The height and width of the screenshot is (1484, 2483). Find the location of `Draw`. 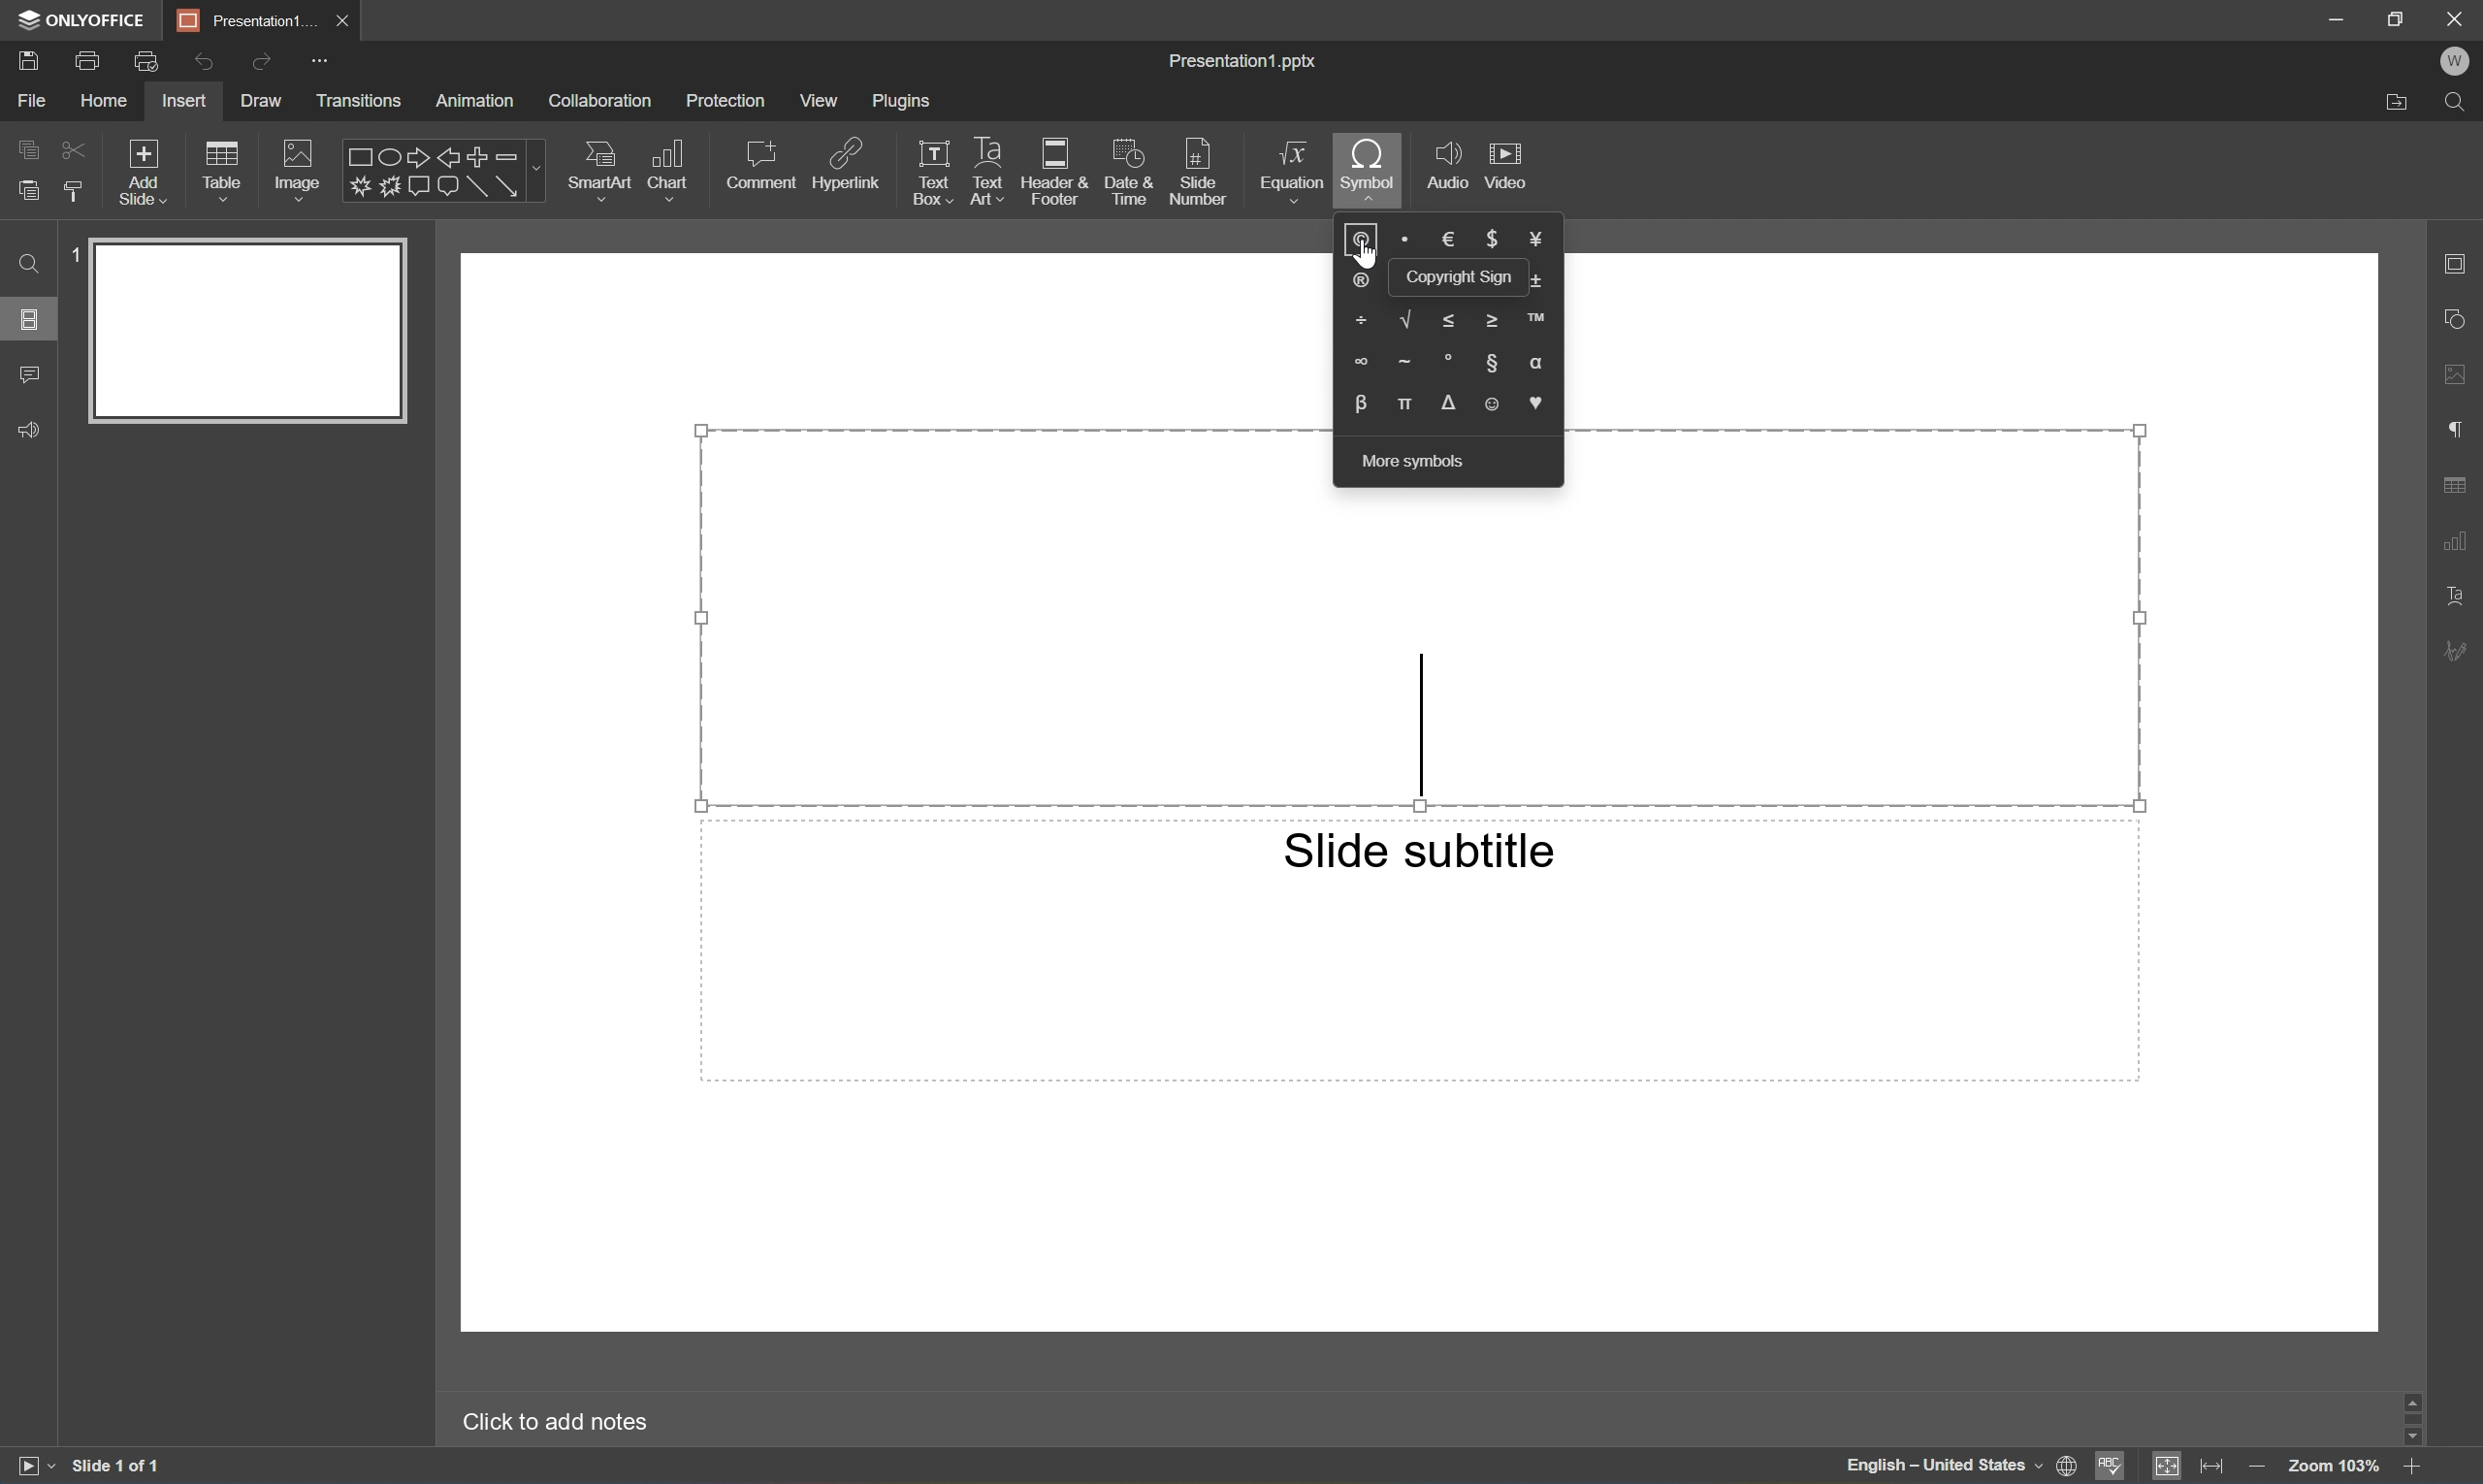

Draw is located at coordinates (262, 101).